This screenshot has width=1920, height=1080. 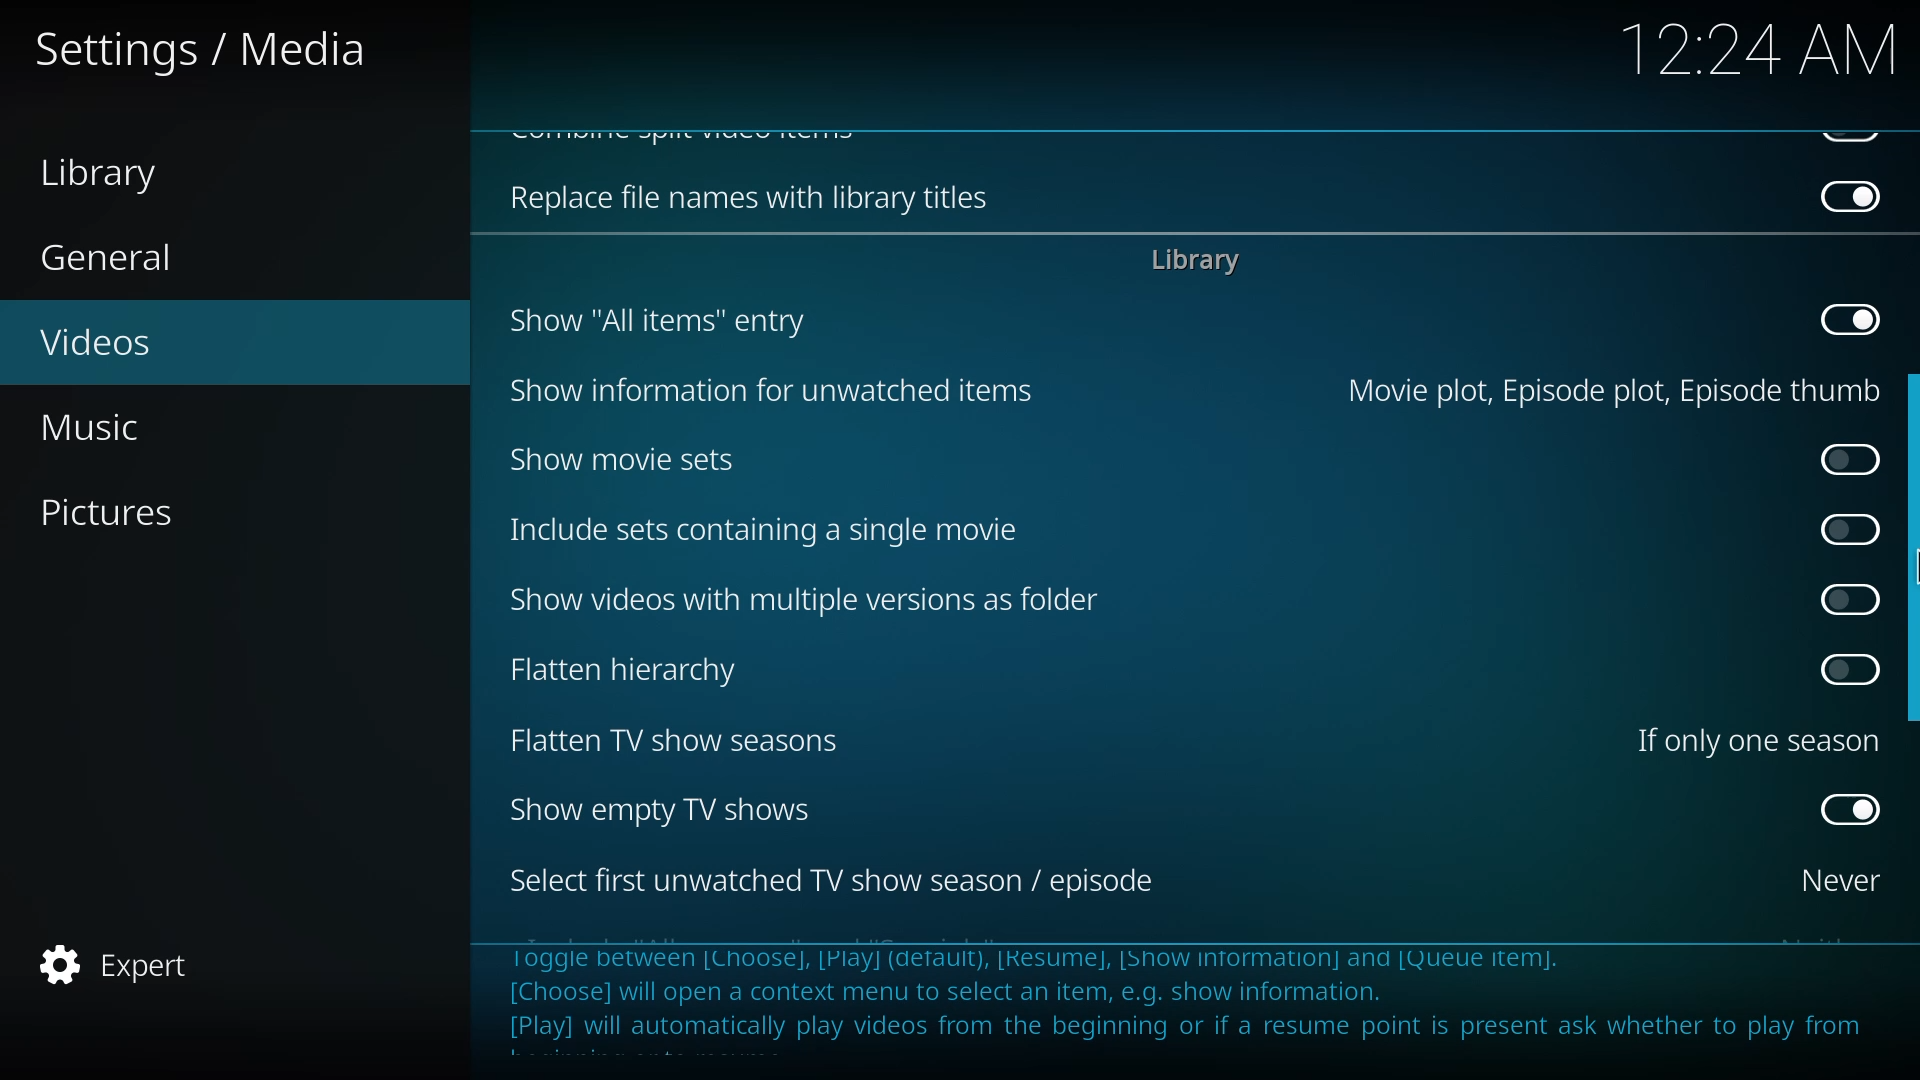 What do you see at coordinates (97, 343) in the screenshot?
I see `videos` at bounding box center [97, 343].